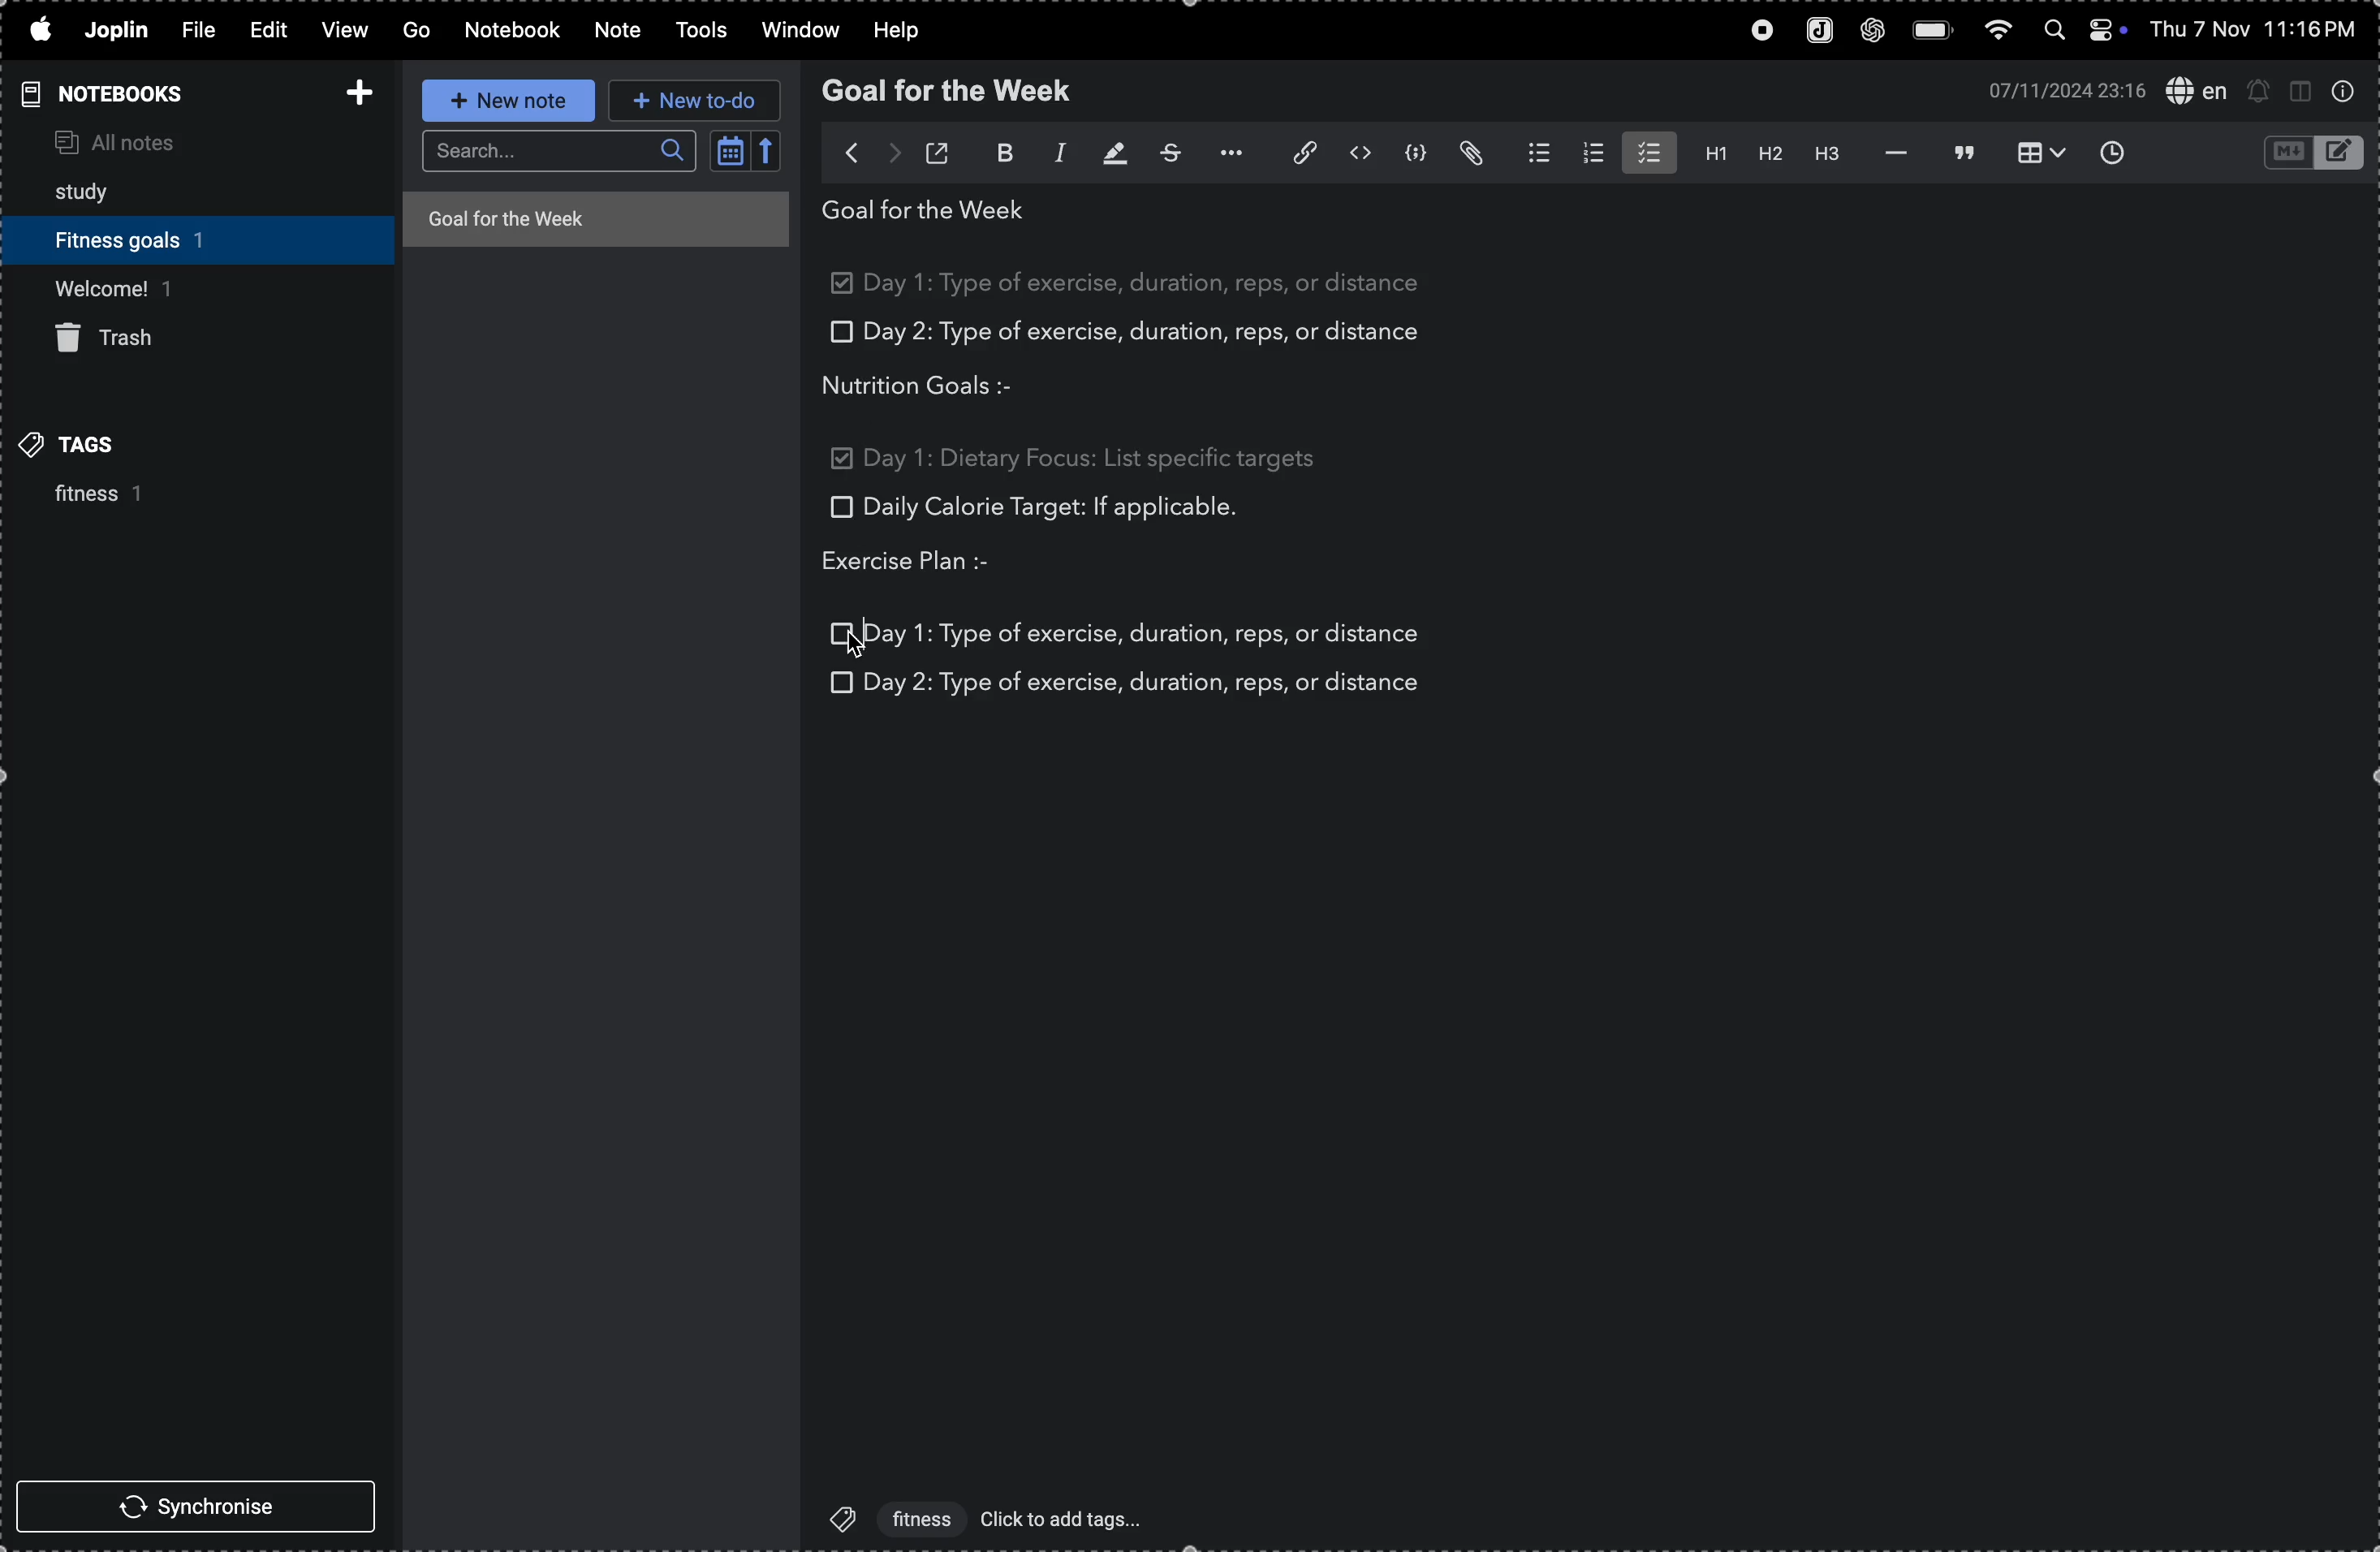 This screenshot has height=1552, width=2380. I want to click on goal for the week, so click(953, 91).